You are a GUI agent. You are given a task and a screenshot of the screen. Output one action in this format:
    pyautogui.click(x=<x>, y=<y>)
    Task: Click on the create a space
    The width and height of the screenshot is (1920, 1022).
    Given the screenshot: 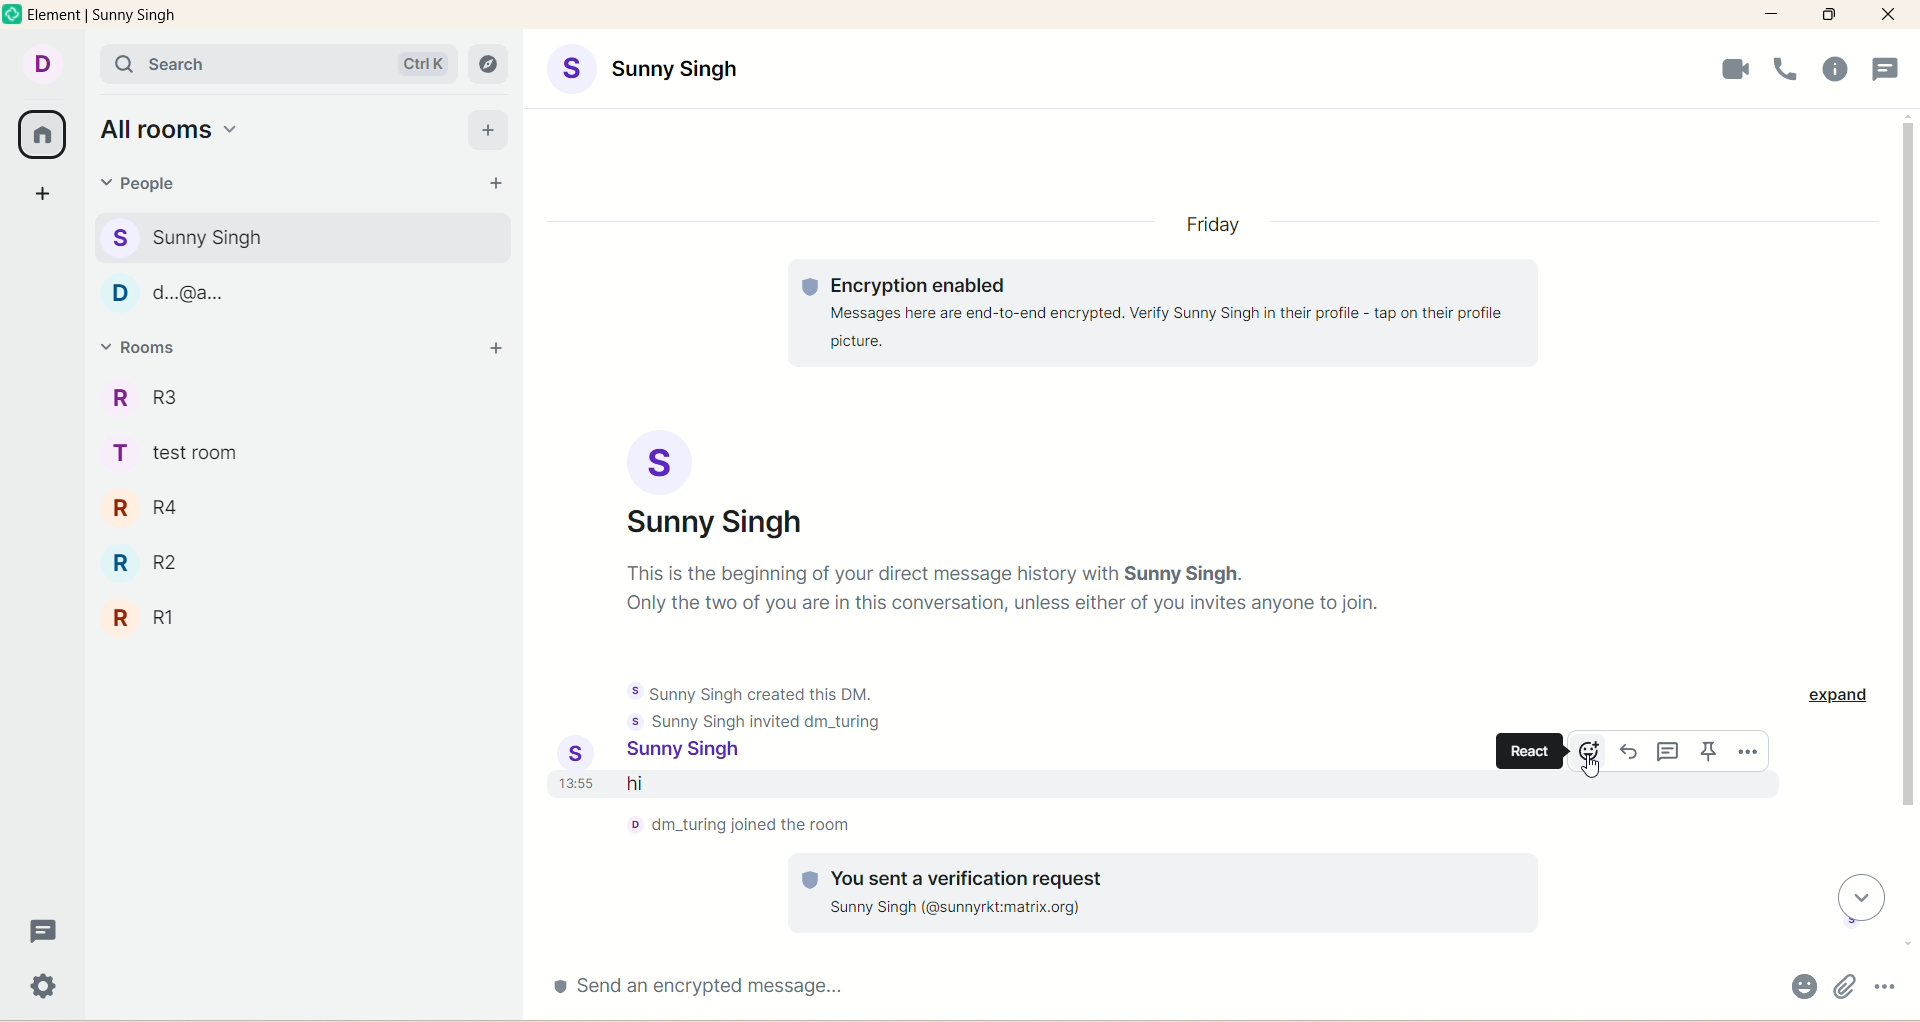 What is the action you would take?
    pyautogui.click(x=43, y=196)
    